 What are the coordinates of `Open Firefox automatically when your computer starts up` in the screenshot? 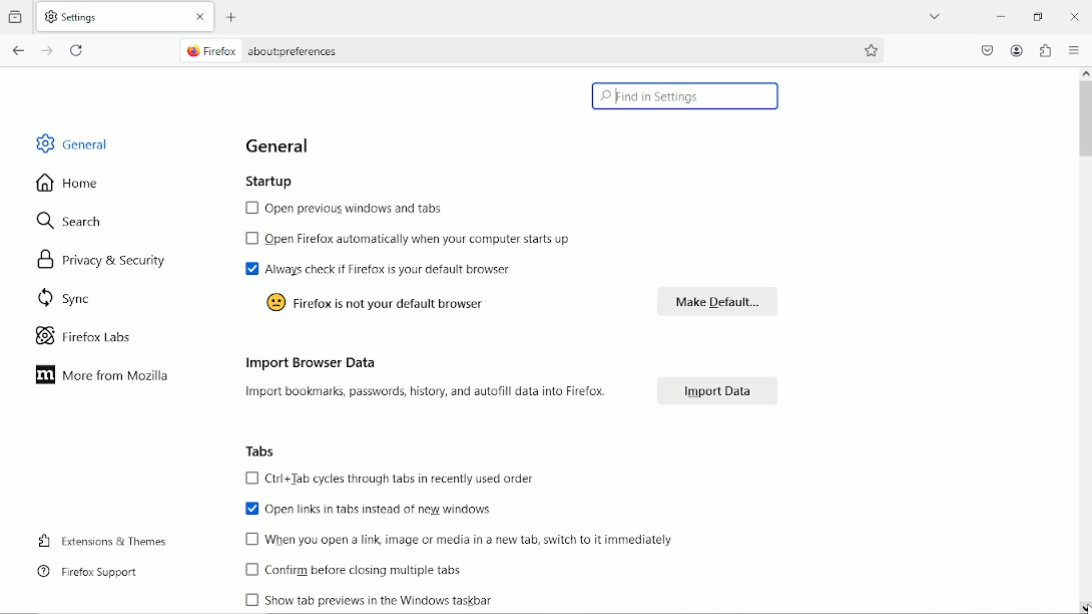 It's located at (408, 239).